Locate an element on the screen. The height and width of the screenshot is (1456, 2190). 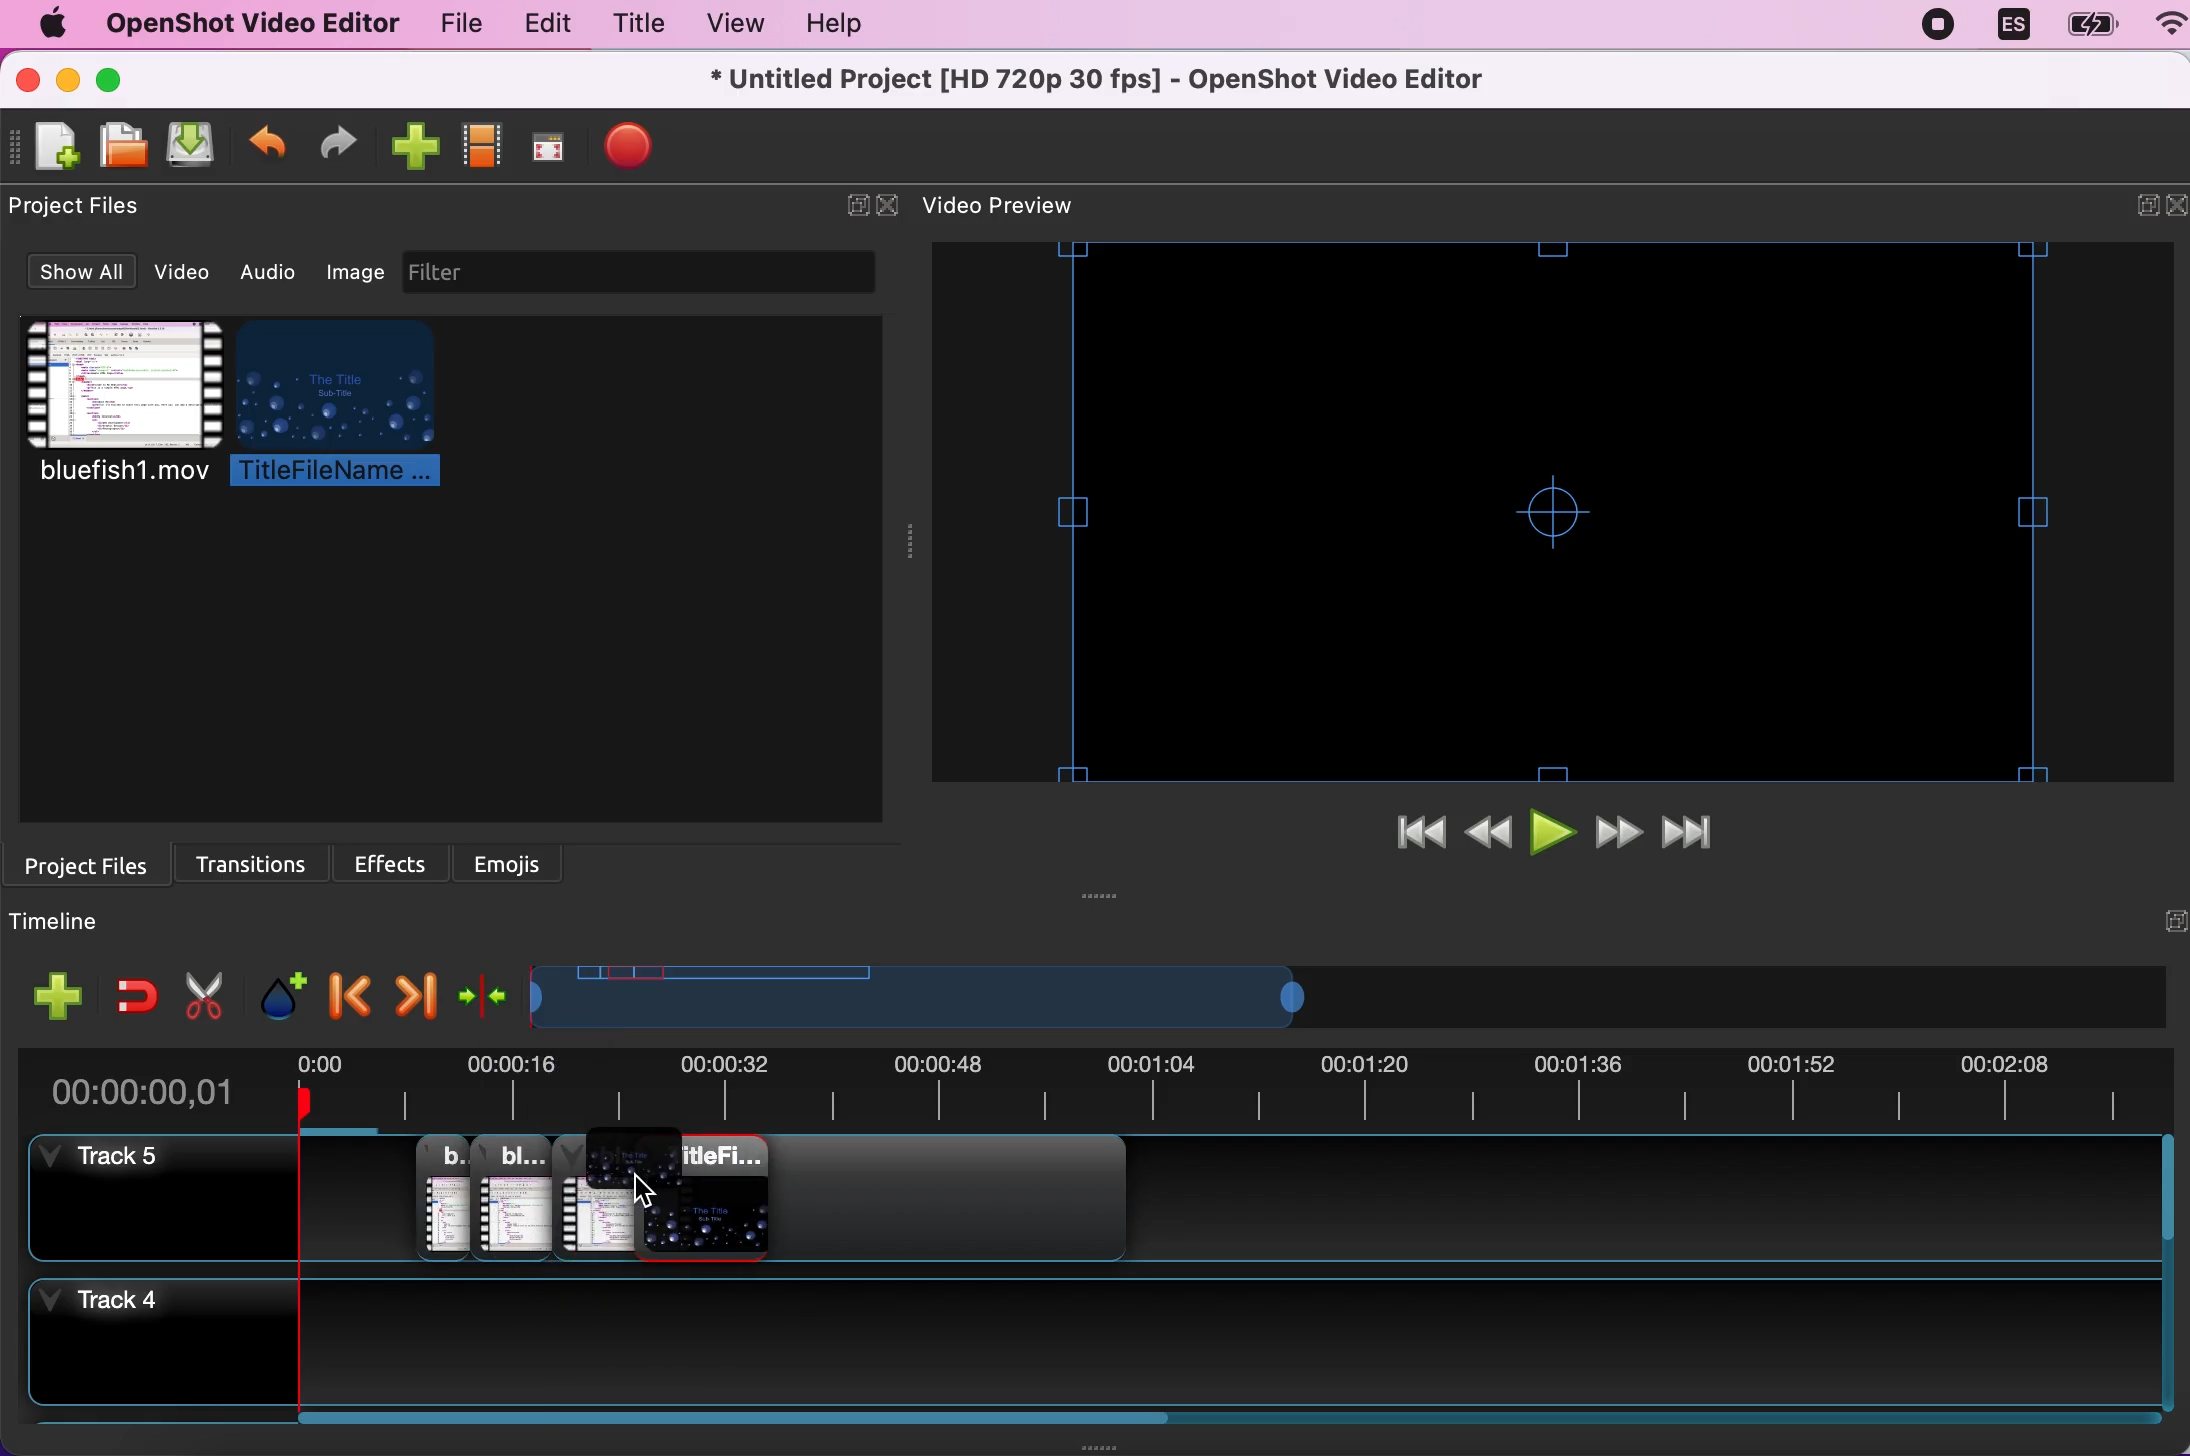
hide/expand is located at coordinates (2164, 922).